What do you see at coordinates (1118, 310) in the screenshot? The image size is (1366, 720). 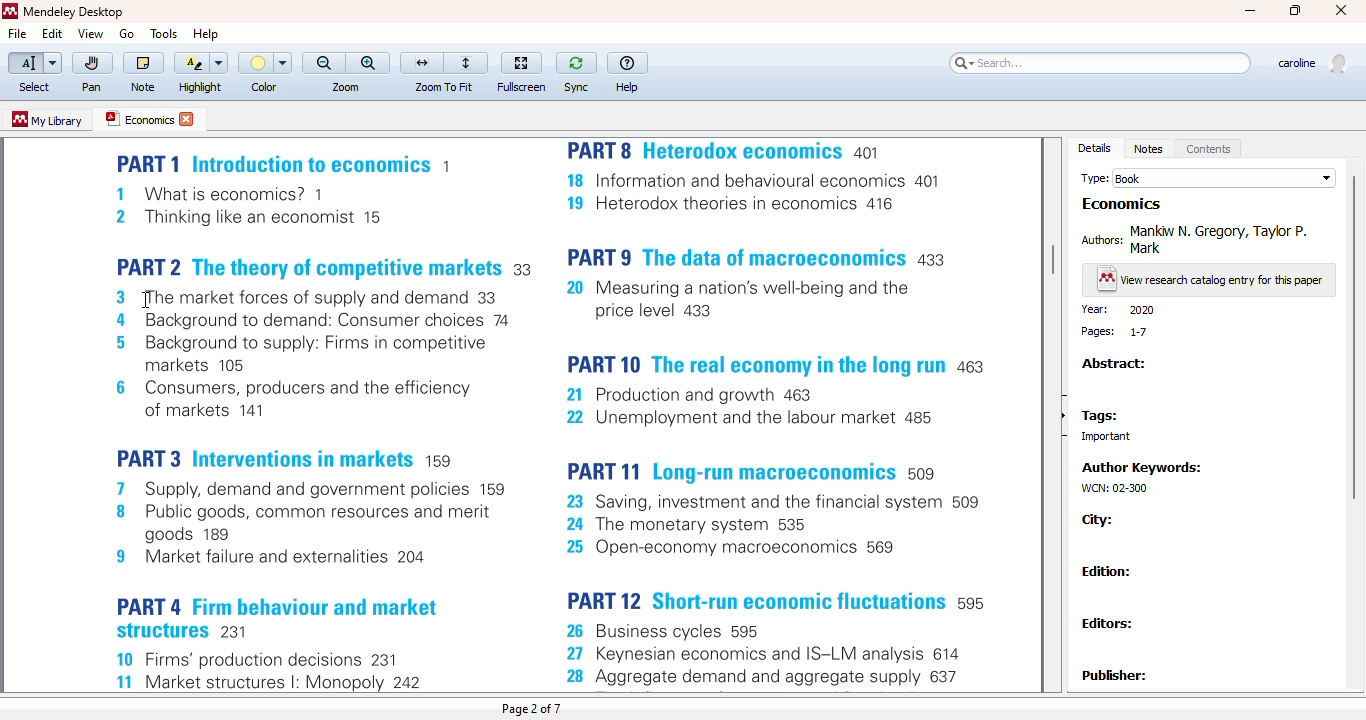 I see `year: 2020` at bounding box center [1118, 310].